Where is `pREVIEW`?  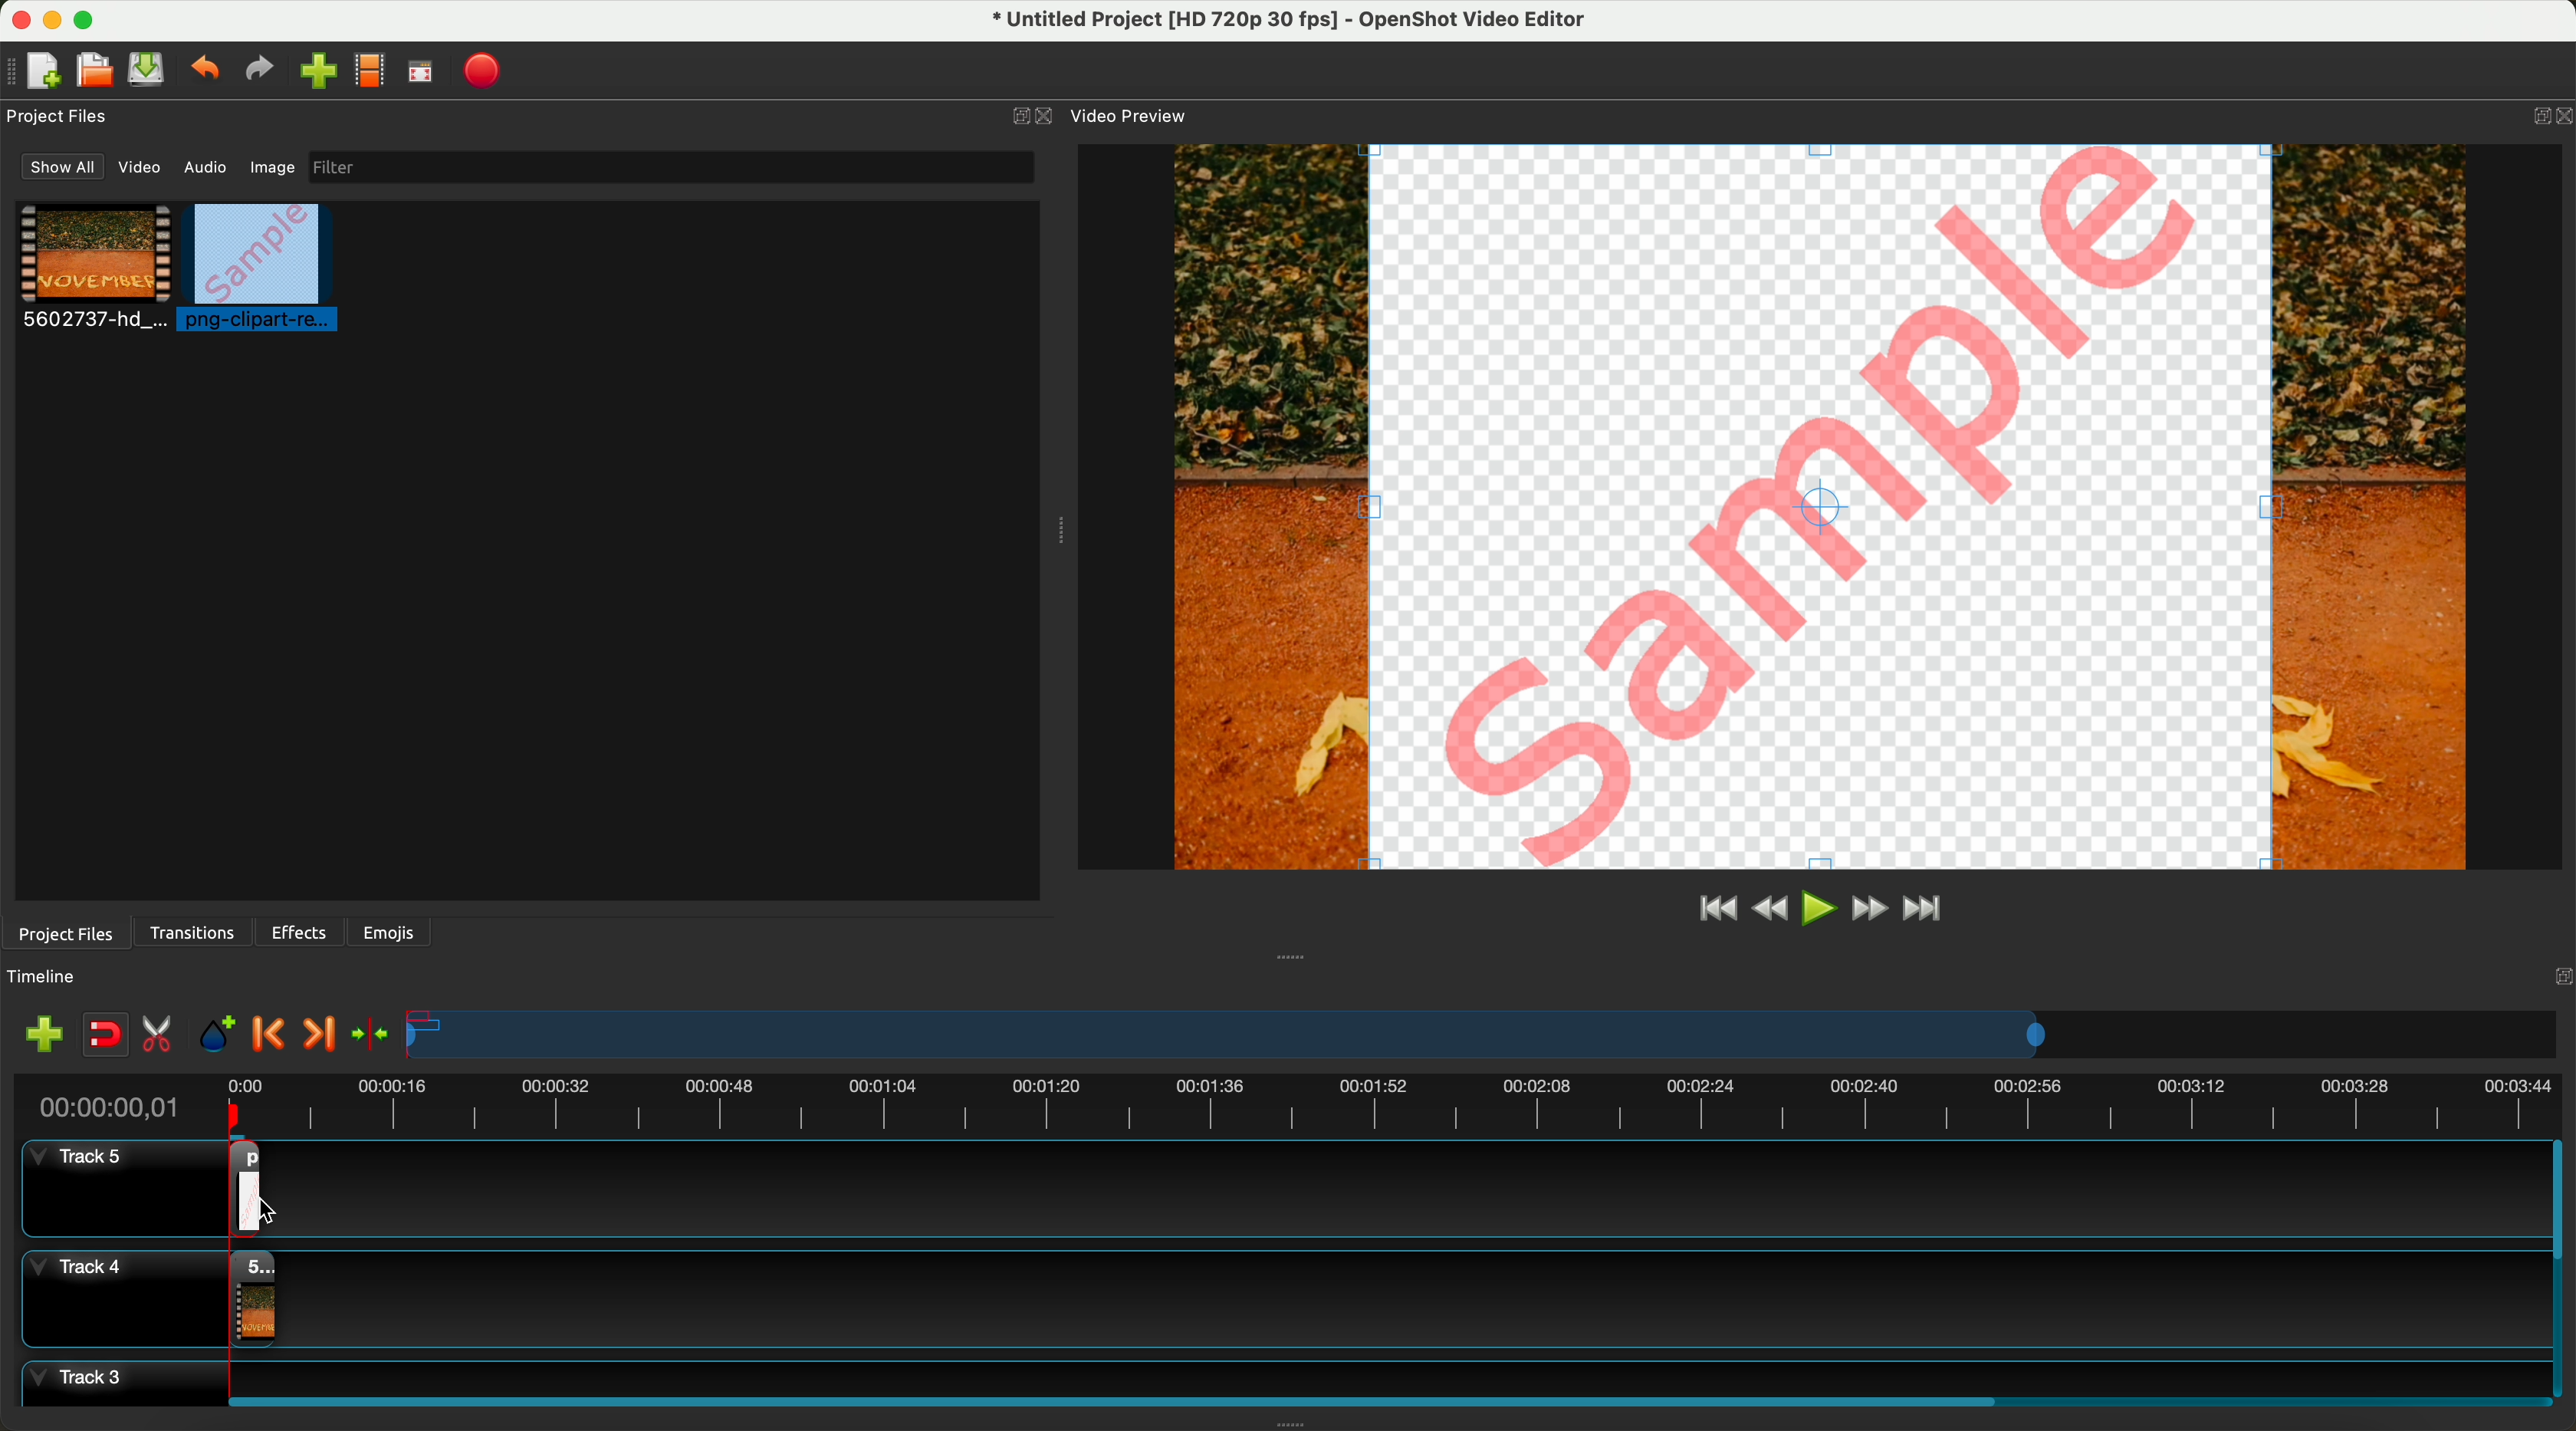 pREVIEW is located at coordinates (1831, 505).